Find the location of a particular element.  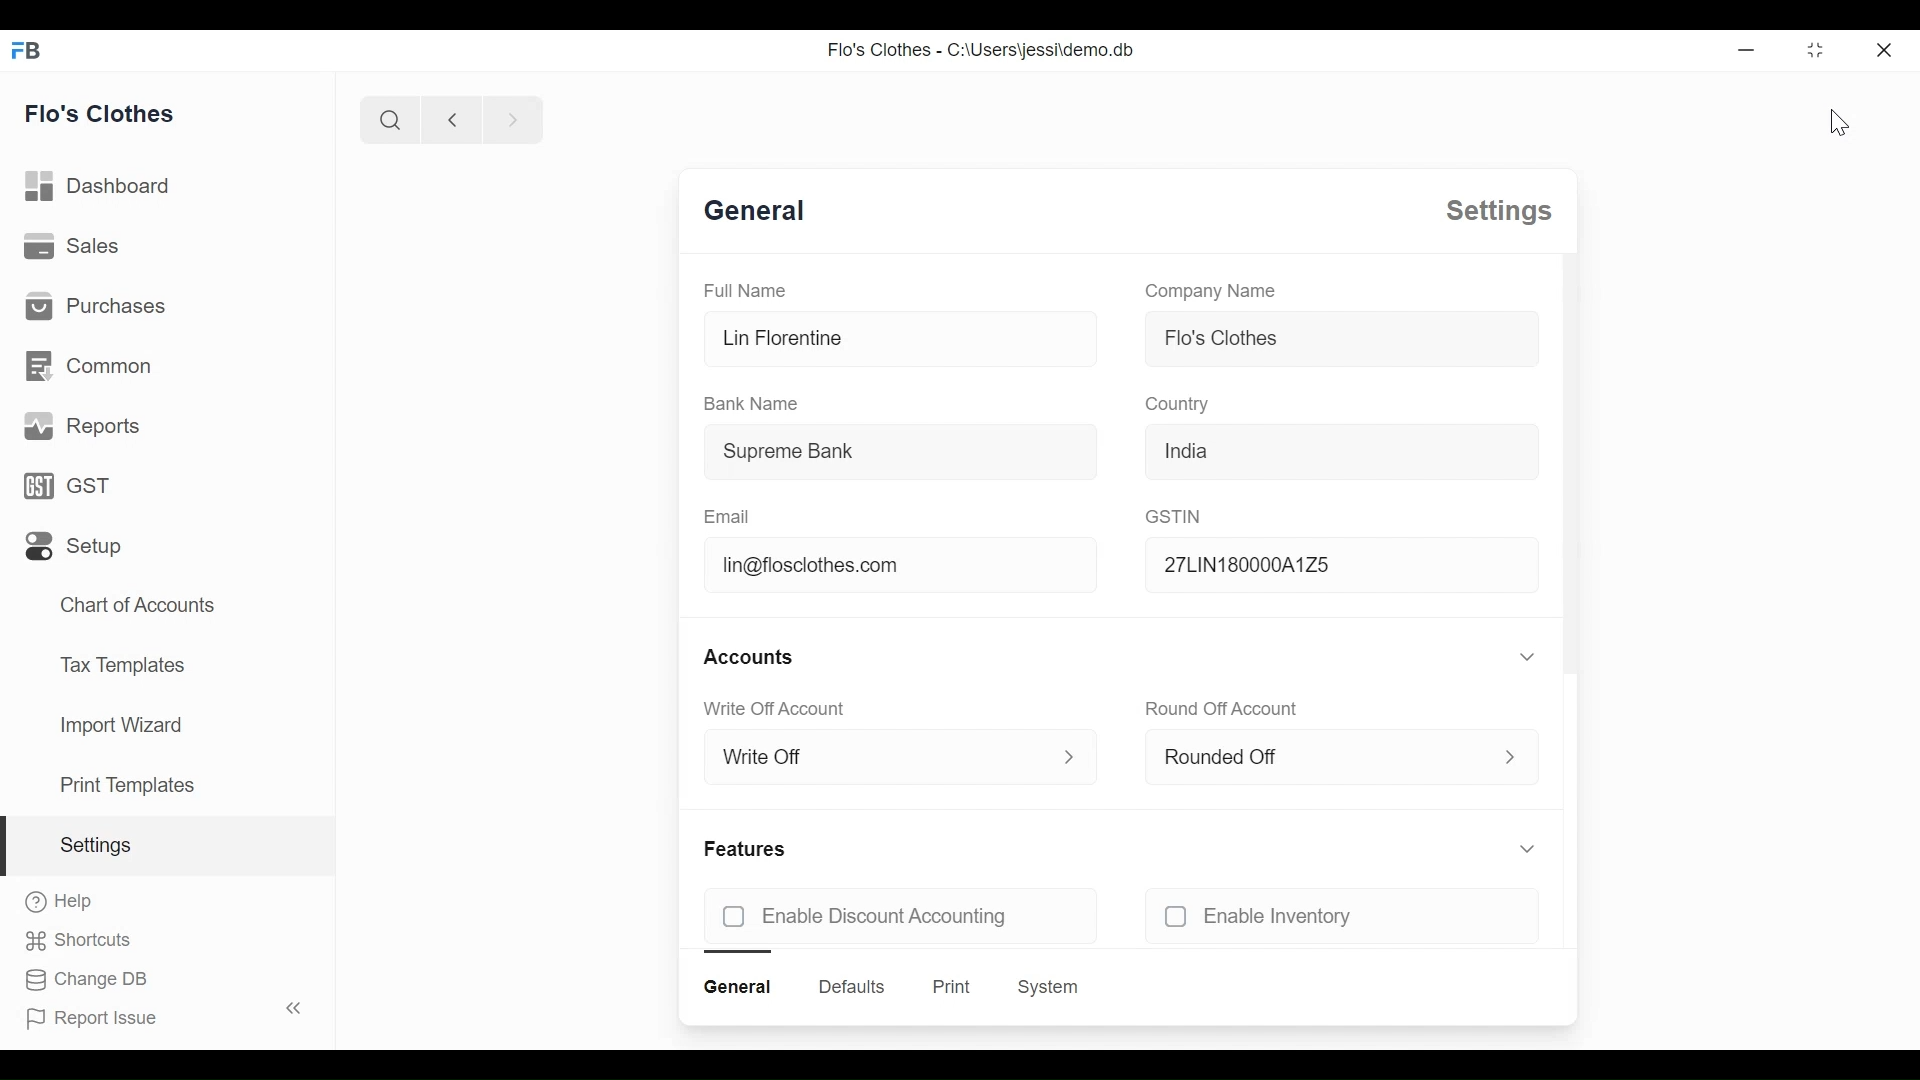

sales is located at coordinates (72, 244).